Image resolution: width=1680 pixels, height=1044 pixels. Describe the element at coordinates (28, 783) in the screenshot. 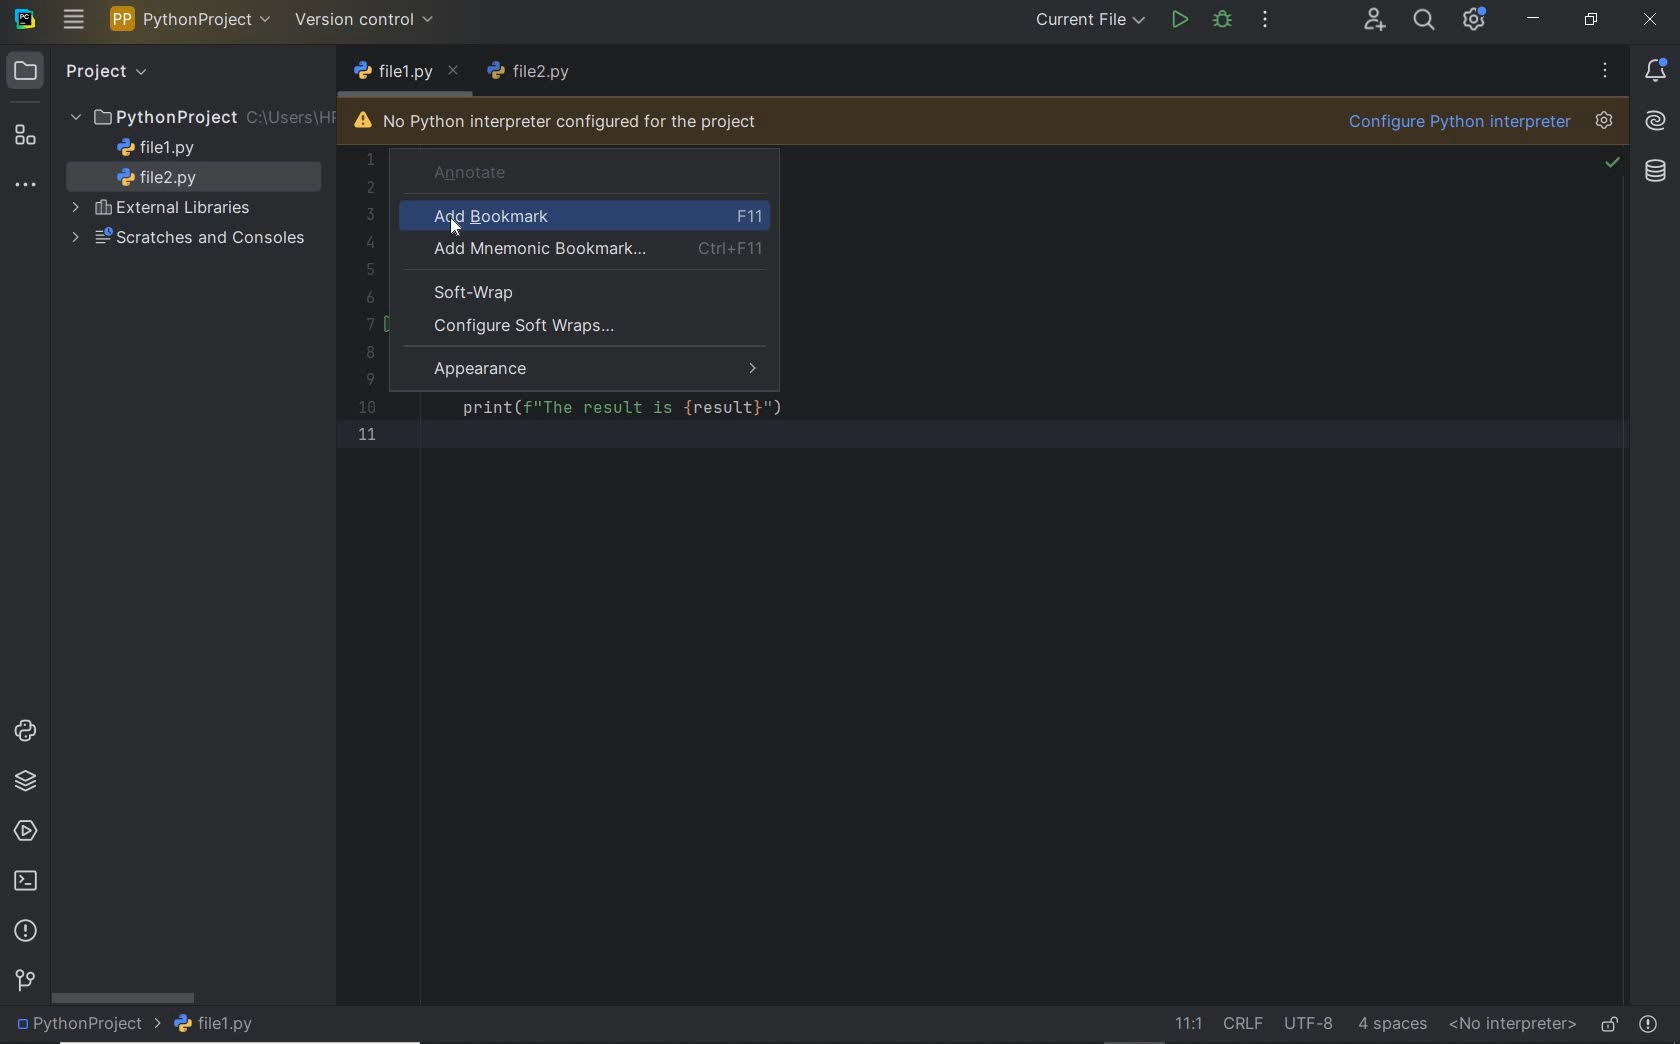

I see `python packages` at that location.